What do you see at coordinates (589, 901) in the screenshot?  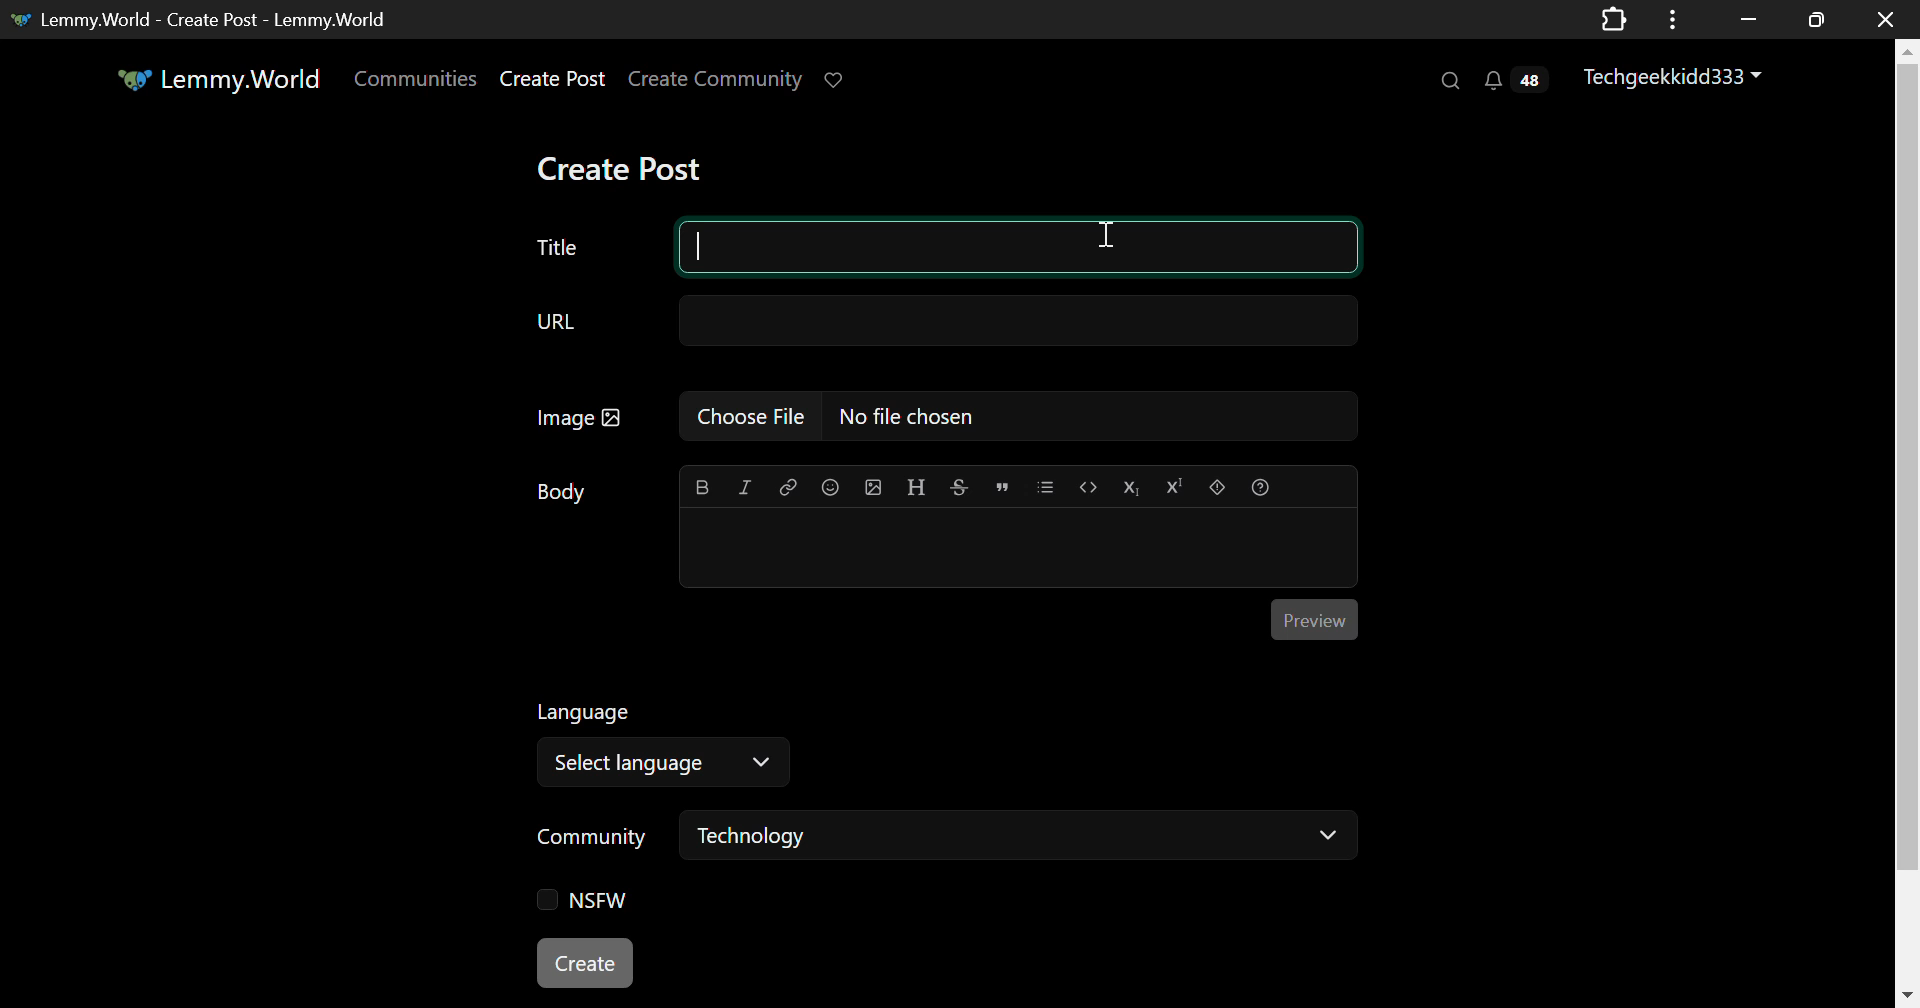 I see `NSFW` at bounding box center [589, 901].